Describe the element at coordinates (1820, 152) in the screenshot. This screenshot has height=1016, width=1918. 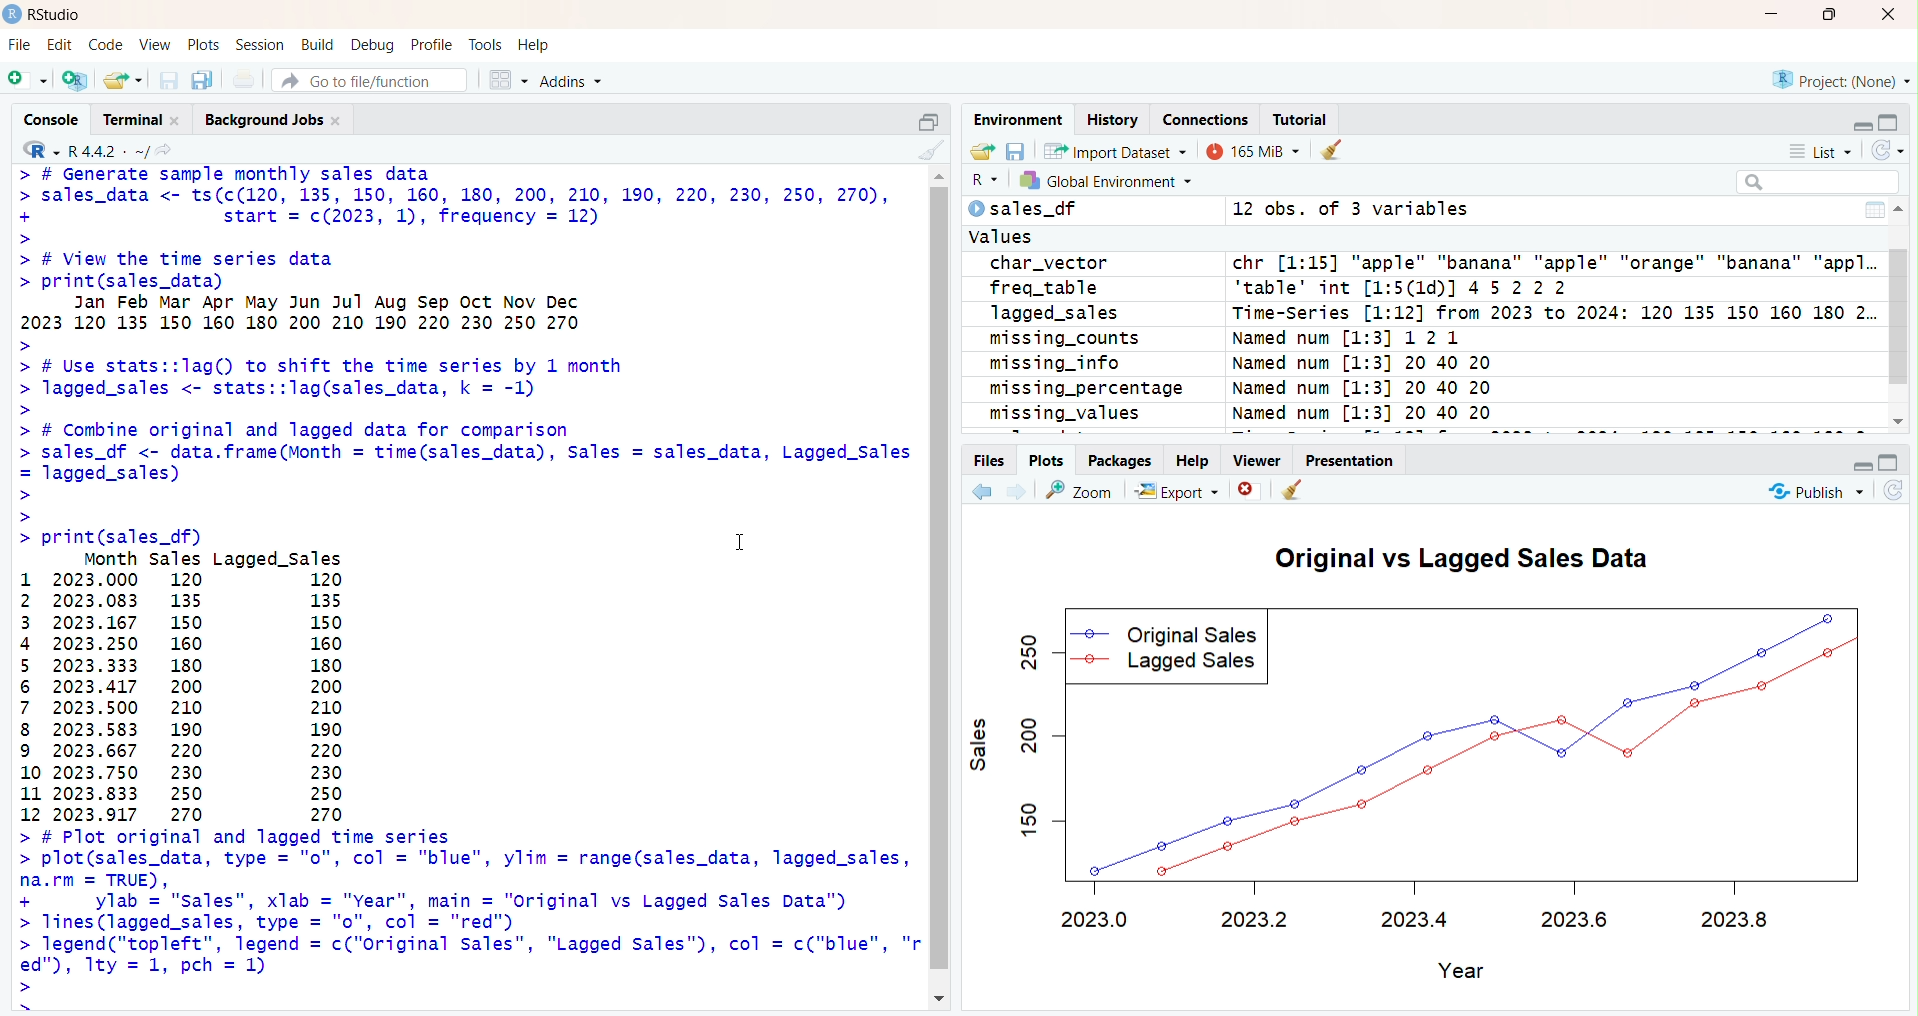
I see `list` at that location.